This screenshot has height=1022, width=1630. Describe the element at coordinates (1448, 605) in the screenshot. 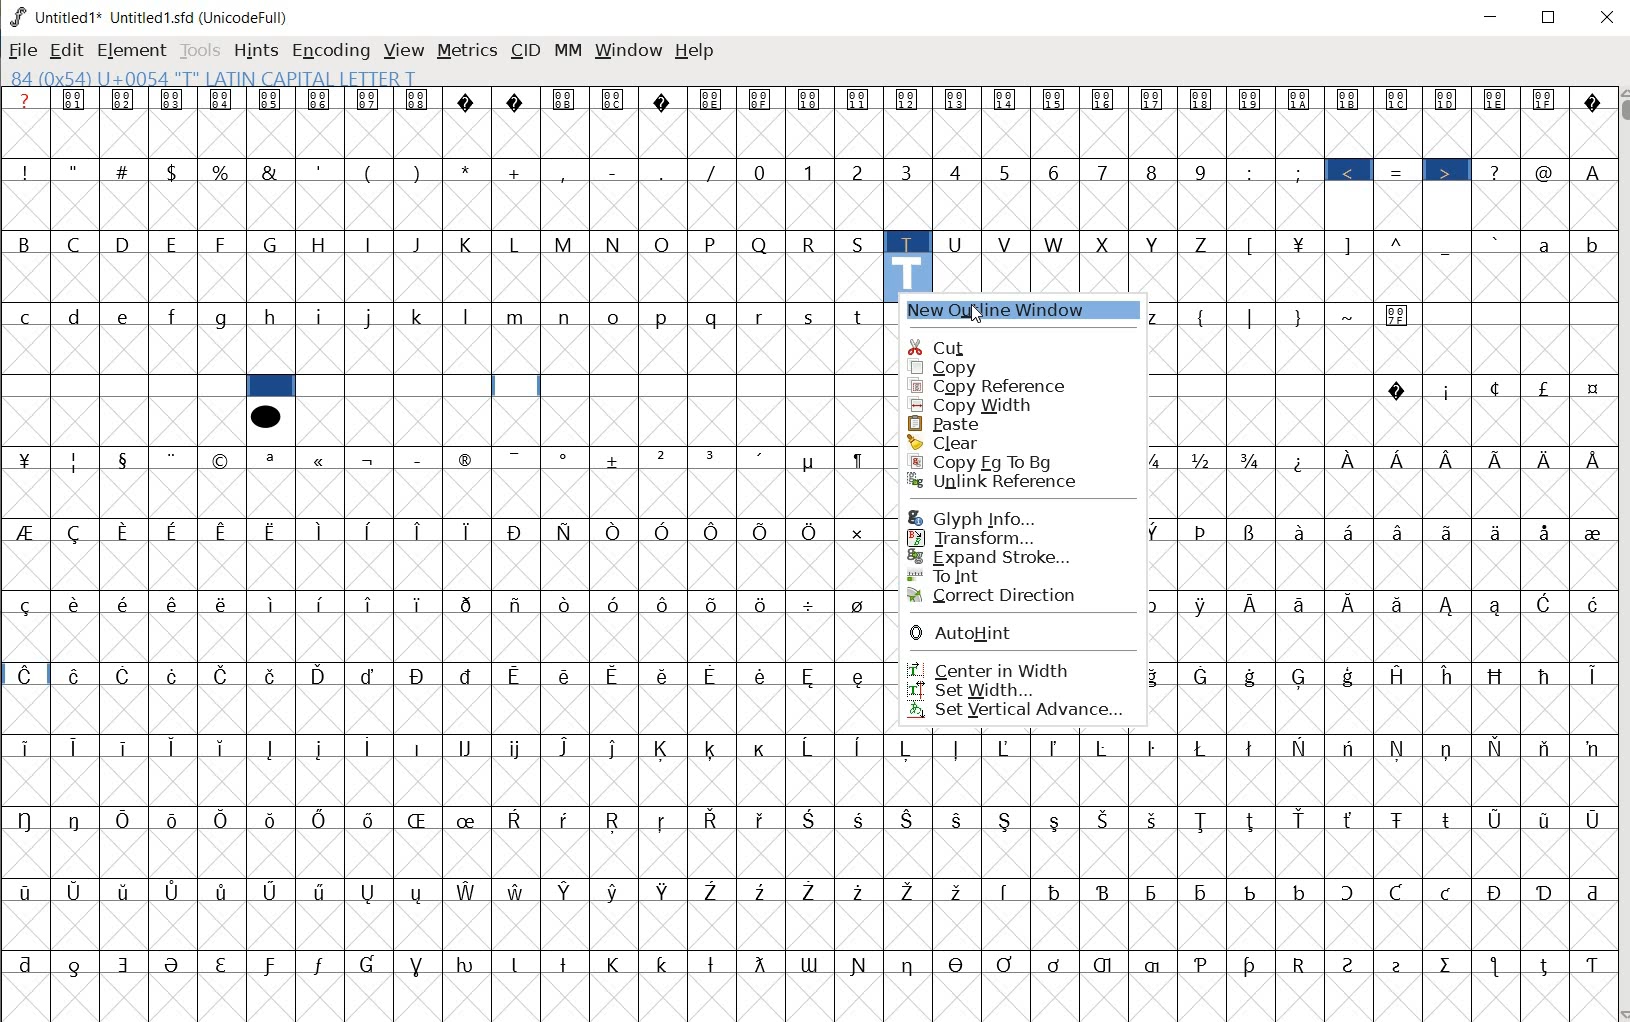

I see `Symbol` at that location.